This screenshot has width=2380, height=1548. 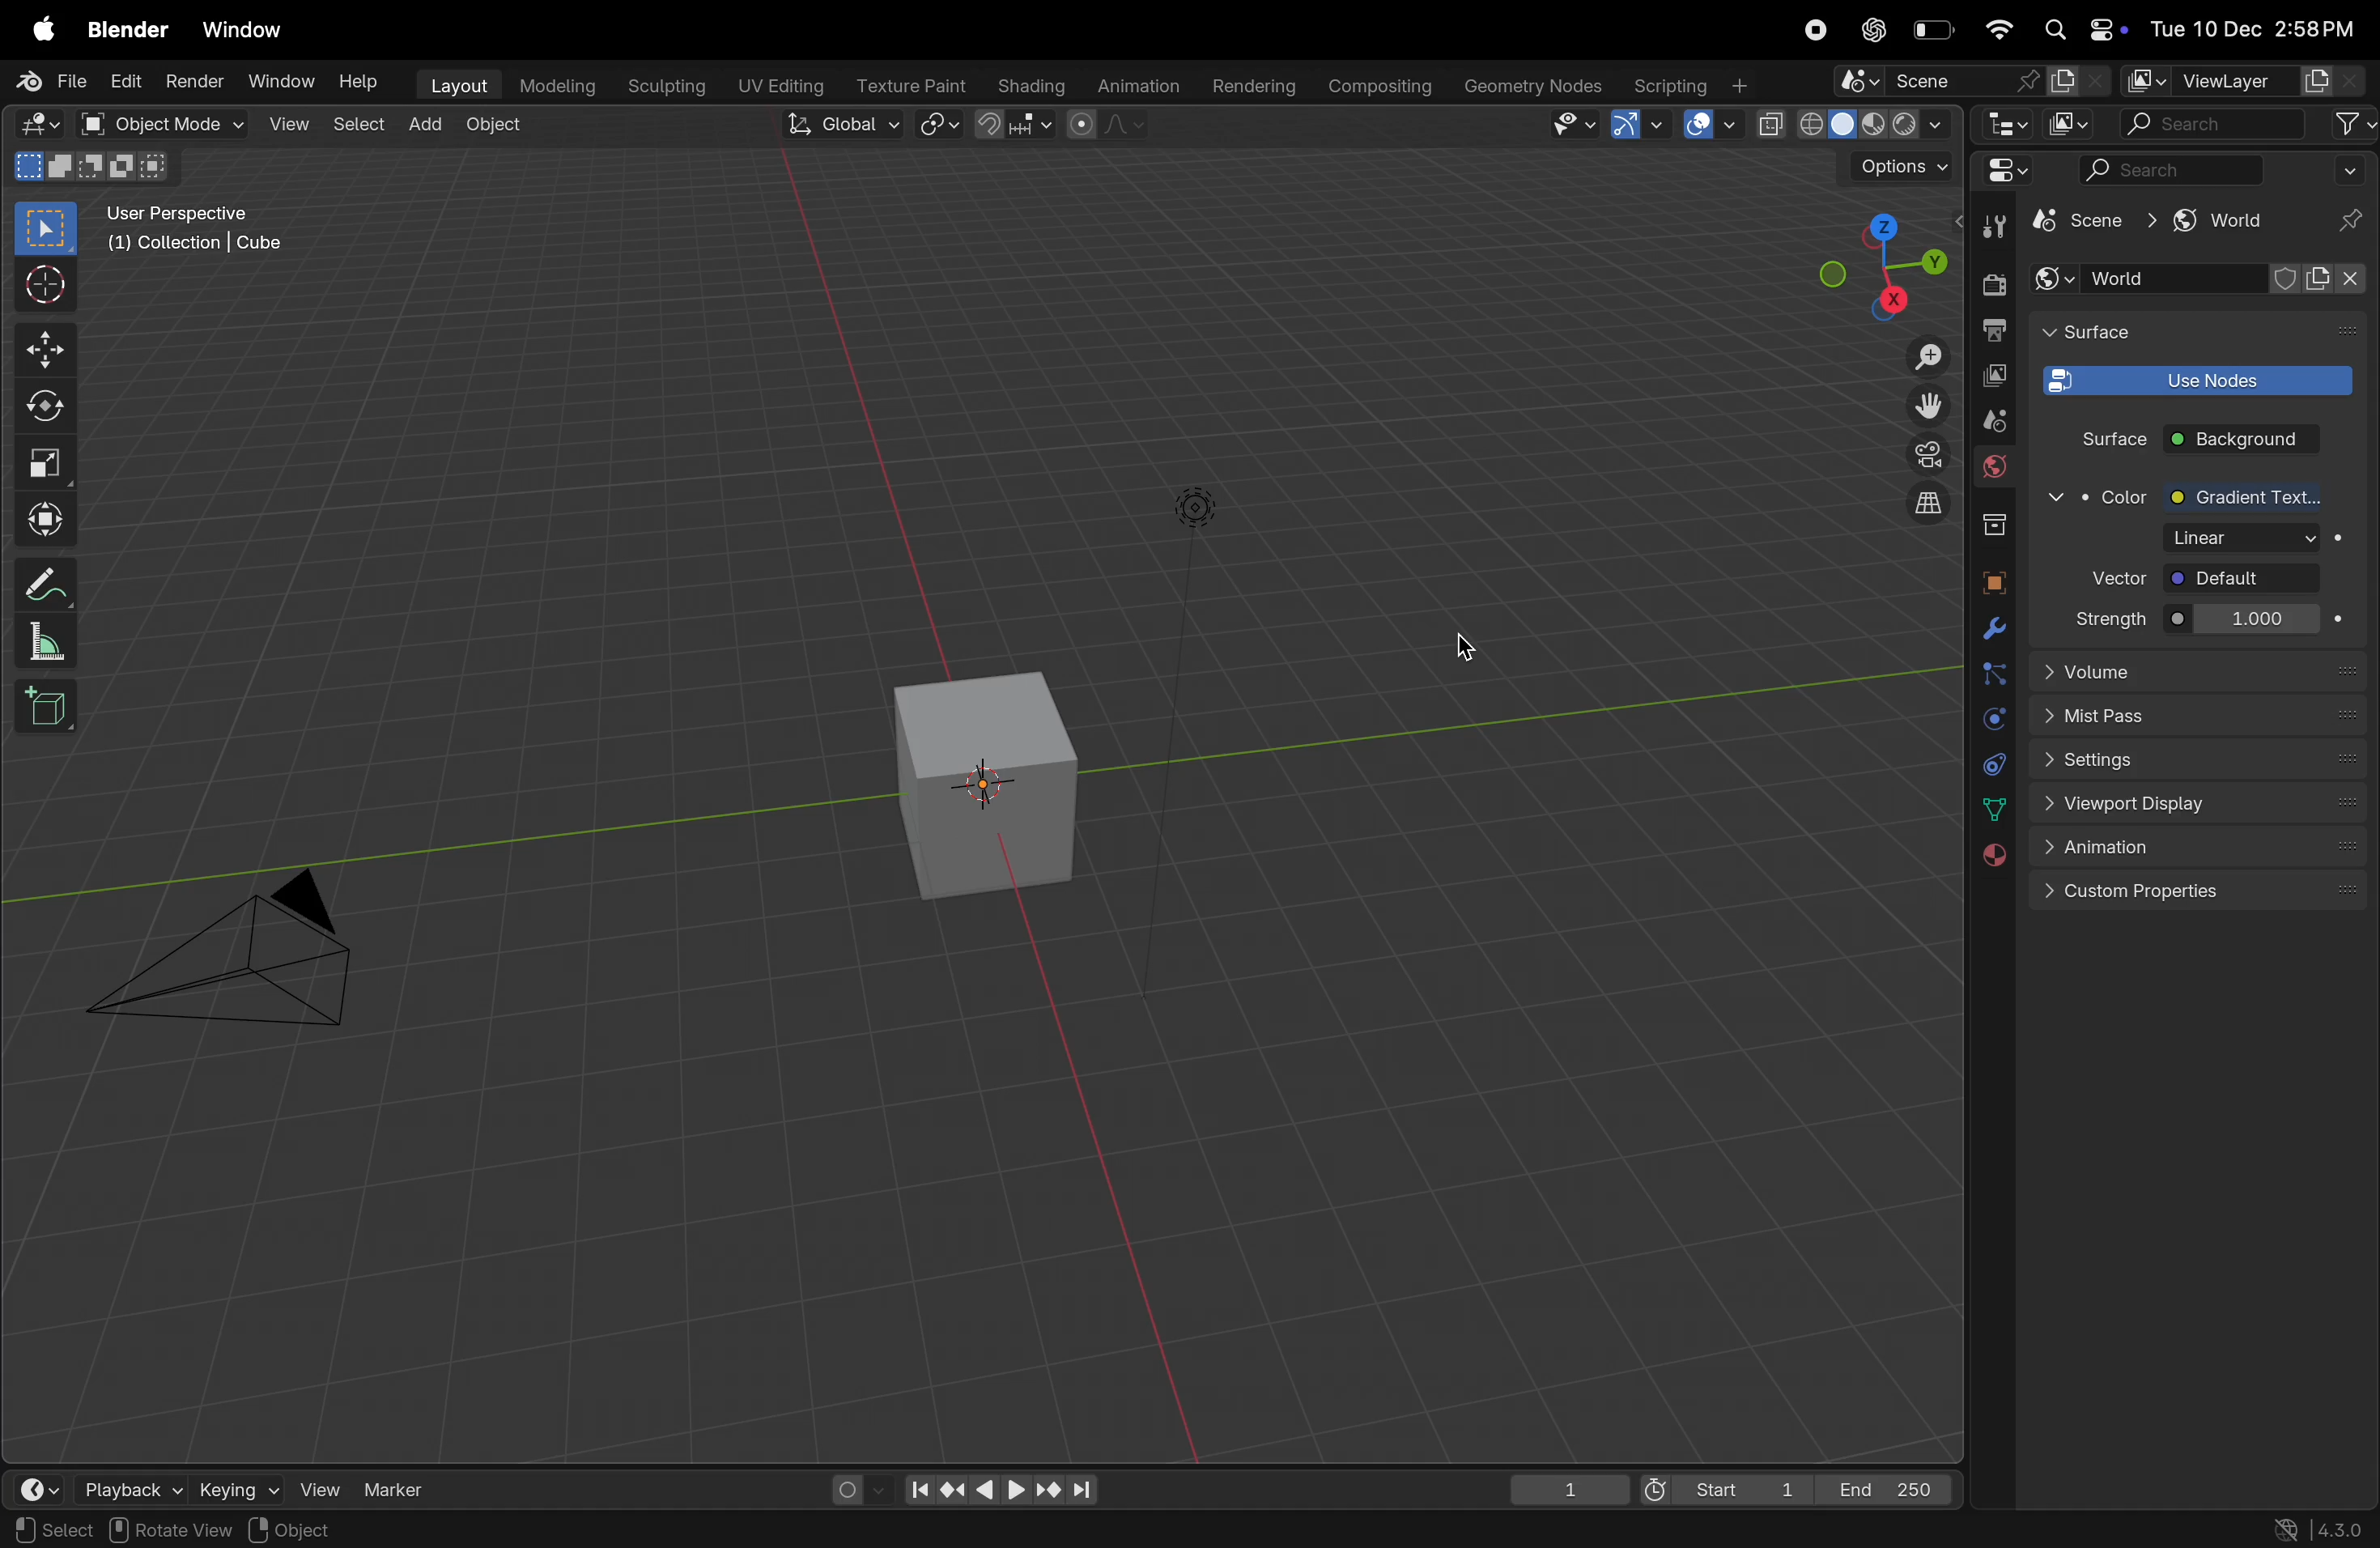 I want to click on Volume, so click(x=2209, y=668).